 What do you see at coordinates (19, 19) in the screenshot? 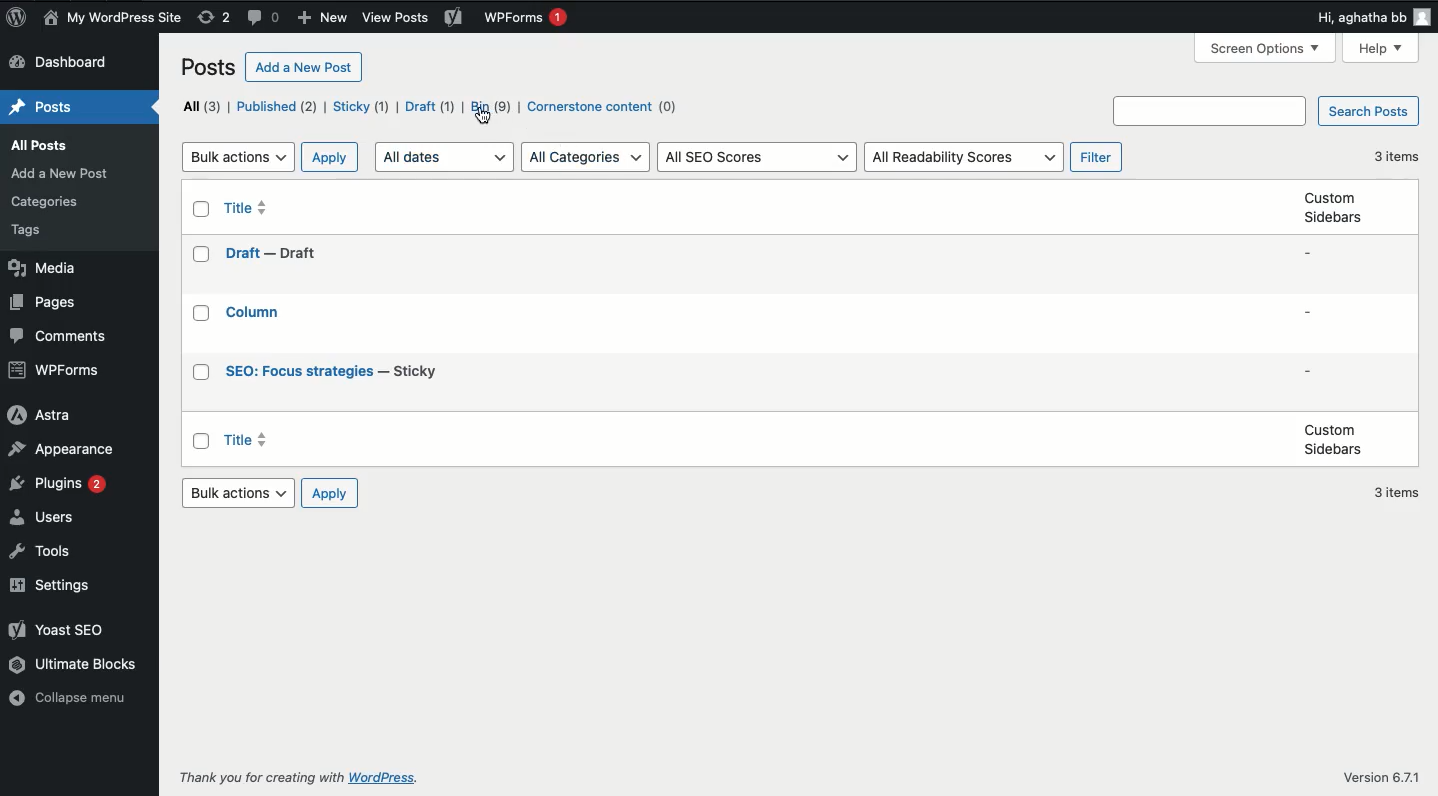
I see `Logo` at bounding box center [19, 19].